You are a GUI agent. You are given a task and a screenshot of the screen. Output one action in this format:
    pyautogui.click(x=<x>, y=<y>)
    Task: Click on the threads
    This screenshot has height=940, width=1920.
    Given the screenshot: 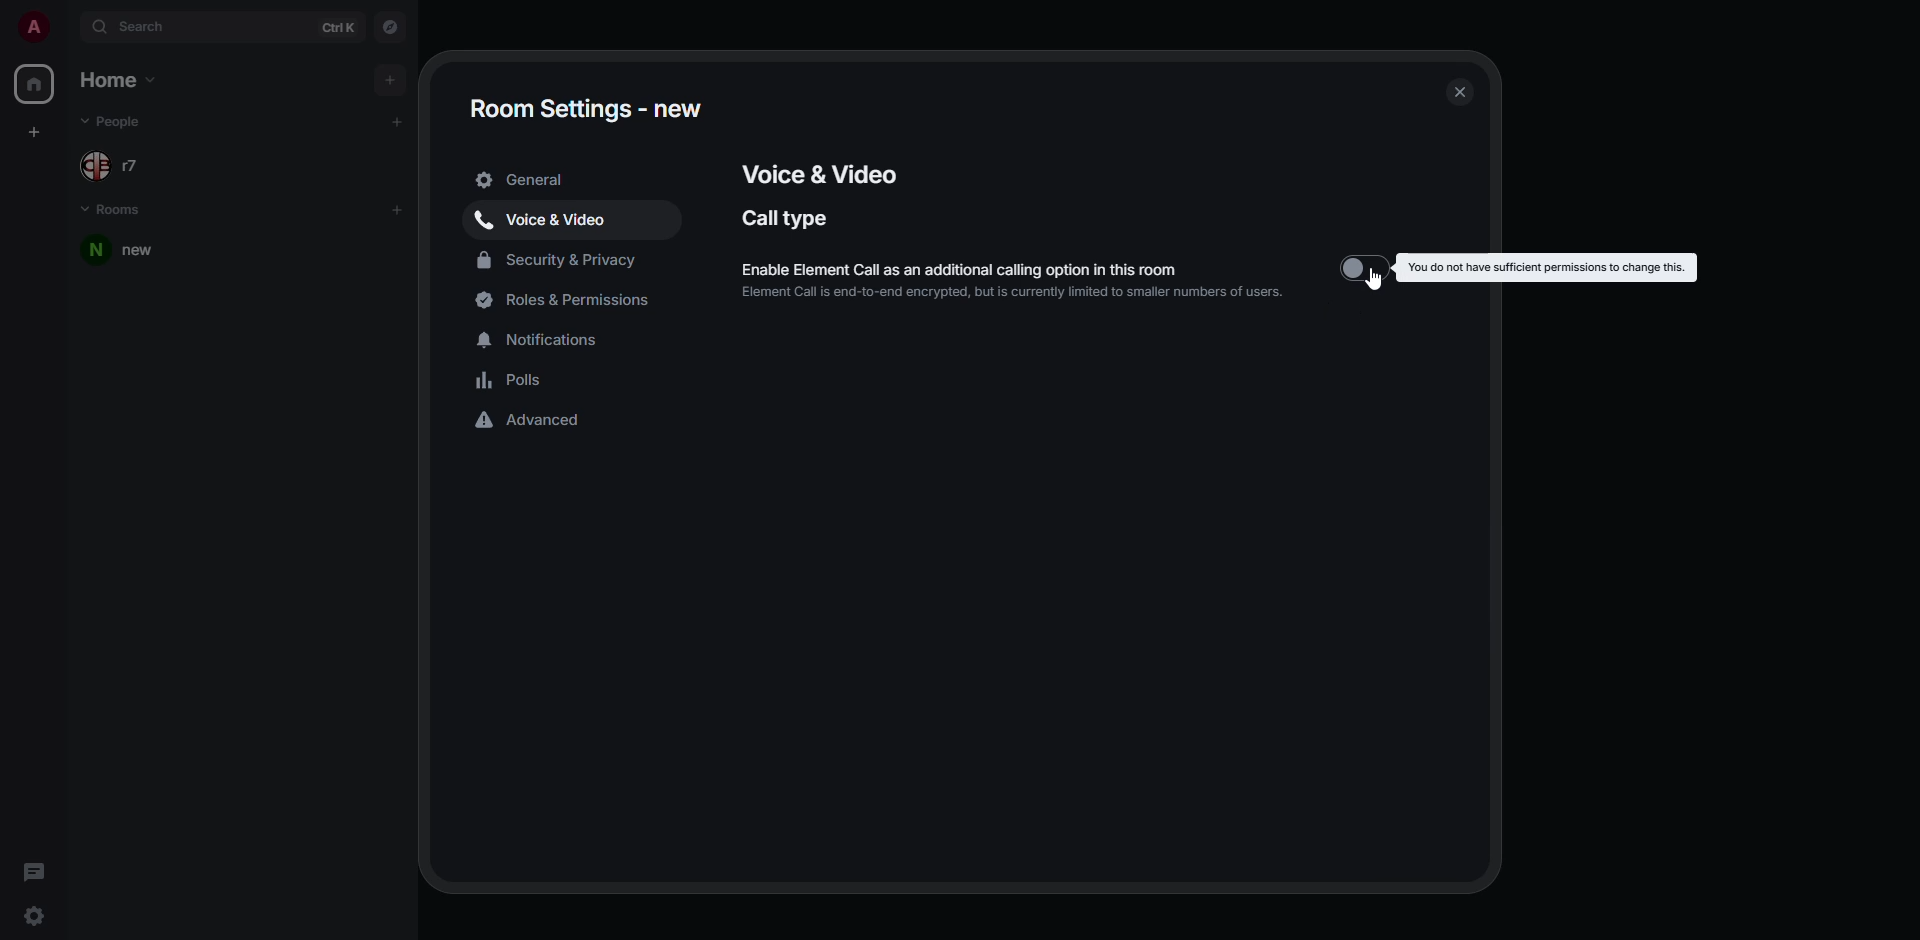 What is the action you would take?
    pyautogui.click(x=34, y=870)
    